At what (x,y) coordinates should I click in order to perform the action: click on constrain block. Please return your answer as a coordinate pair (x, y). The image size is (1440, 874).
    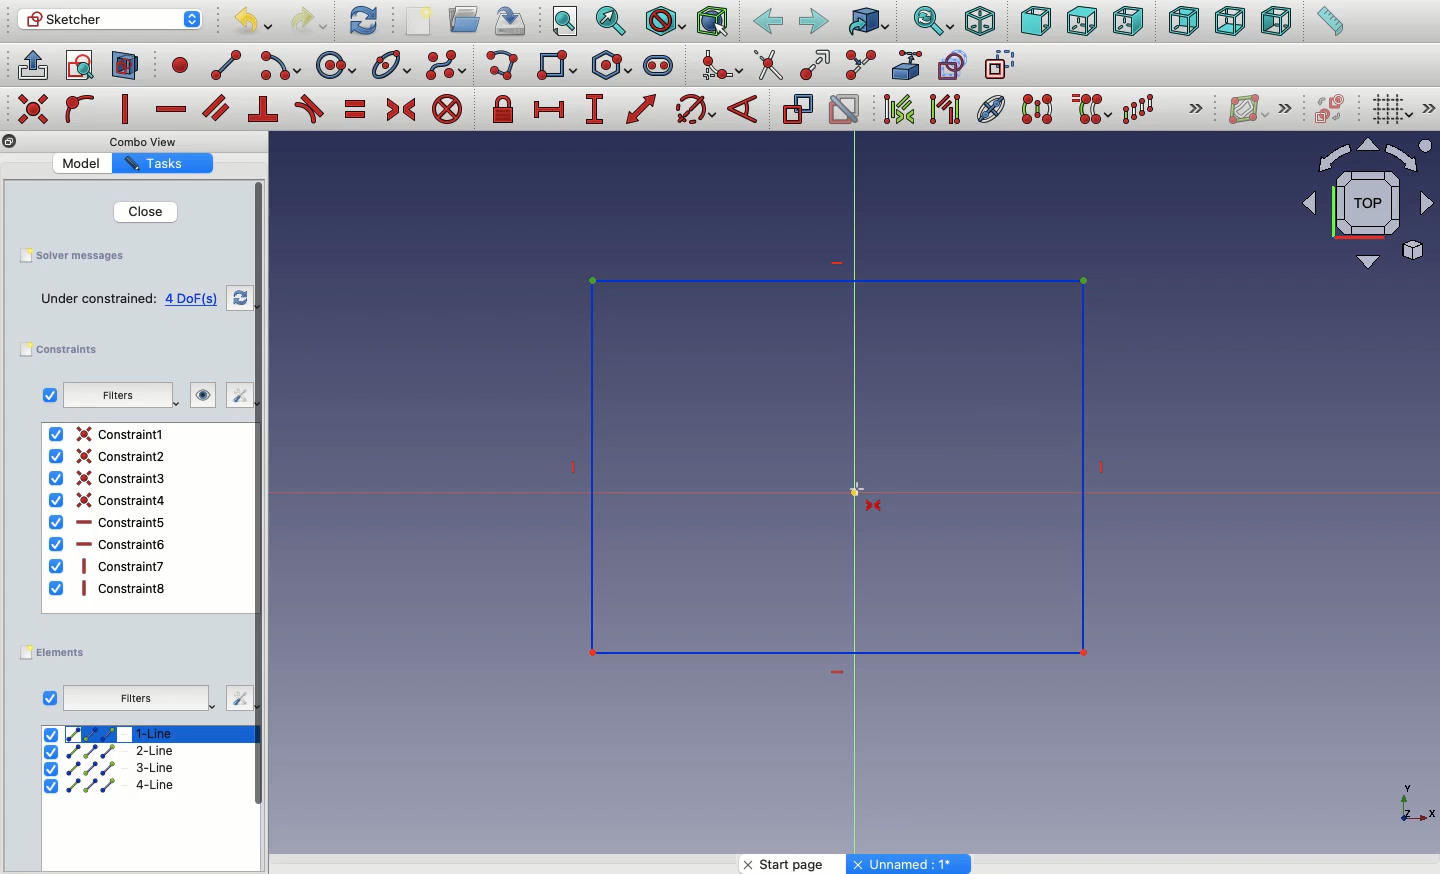
    Looking at the image, I should click on (446, 109).